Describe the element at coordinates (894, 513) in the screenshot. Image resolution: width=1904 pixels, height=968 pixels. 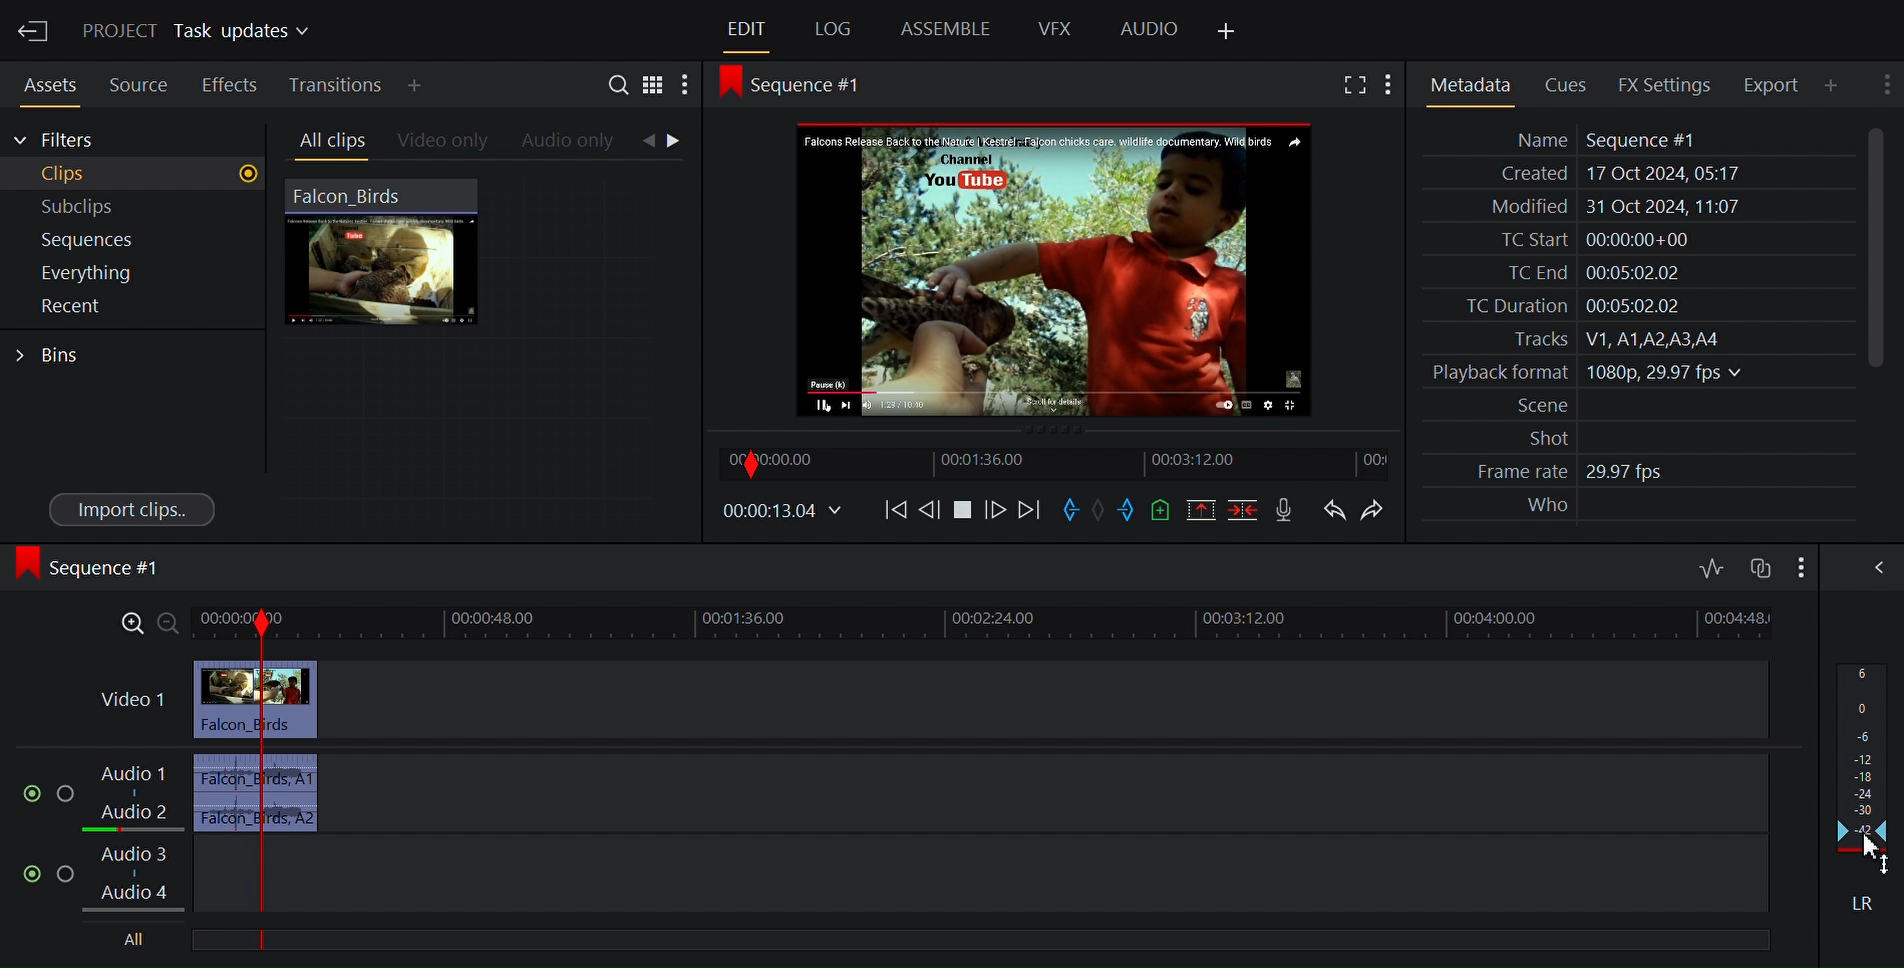
I see `Move backwards` at that location.